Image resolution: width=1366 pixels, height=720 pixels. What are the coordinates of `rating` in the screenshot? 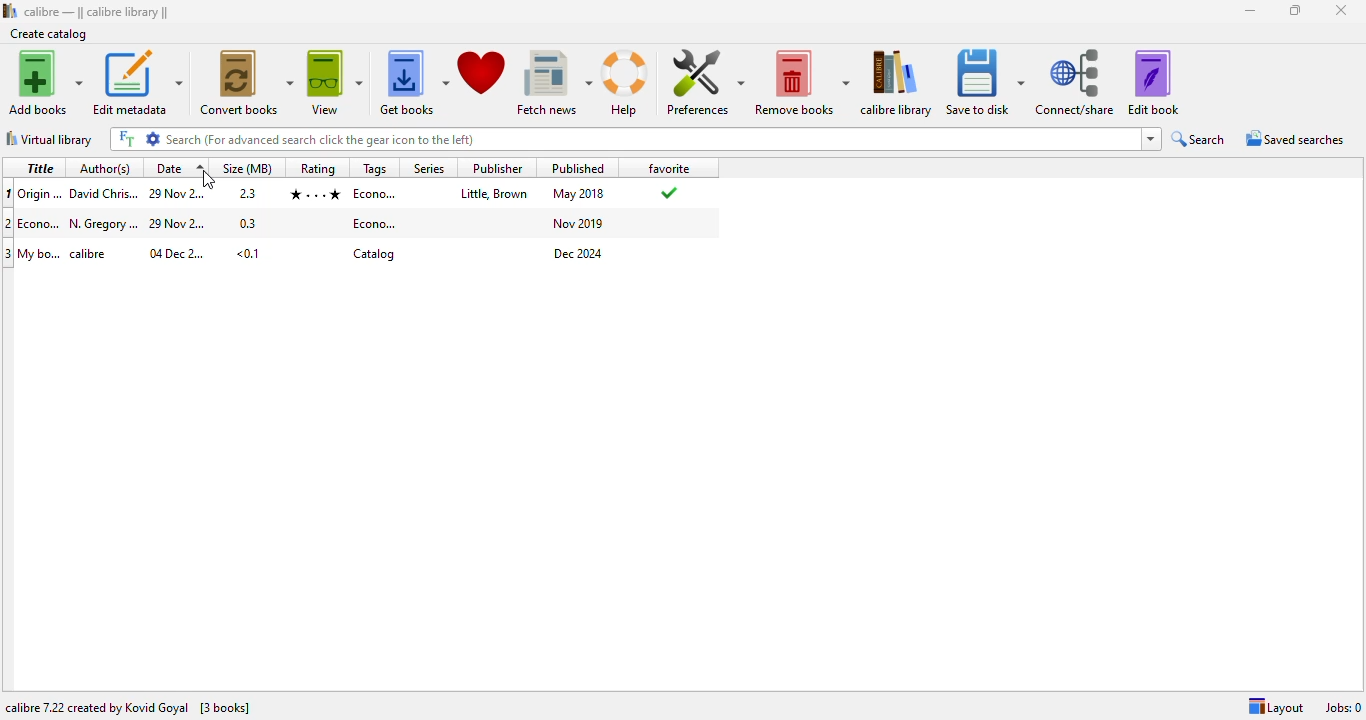 It's located at (317, 196).